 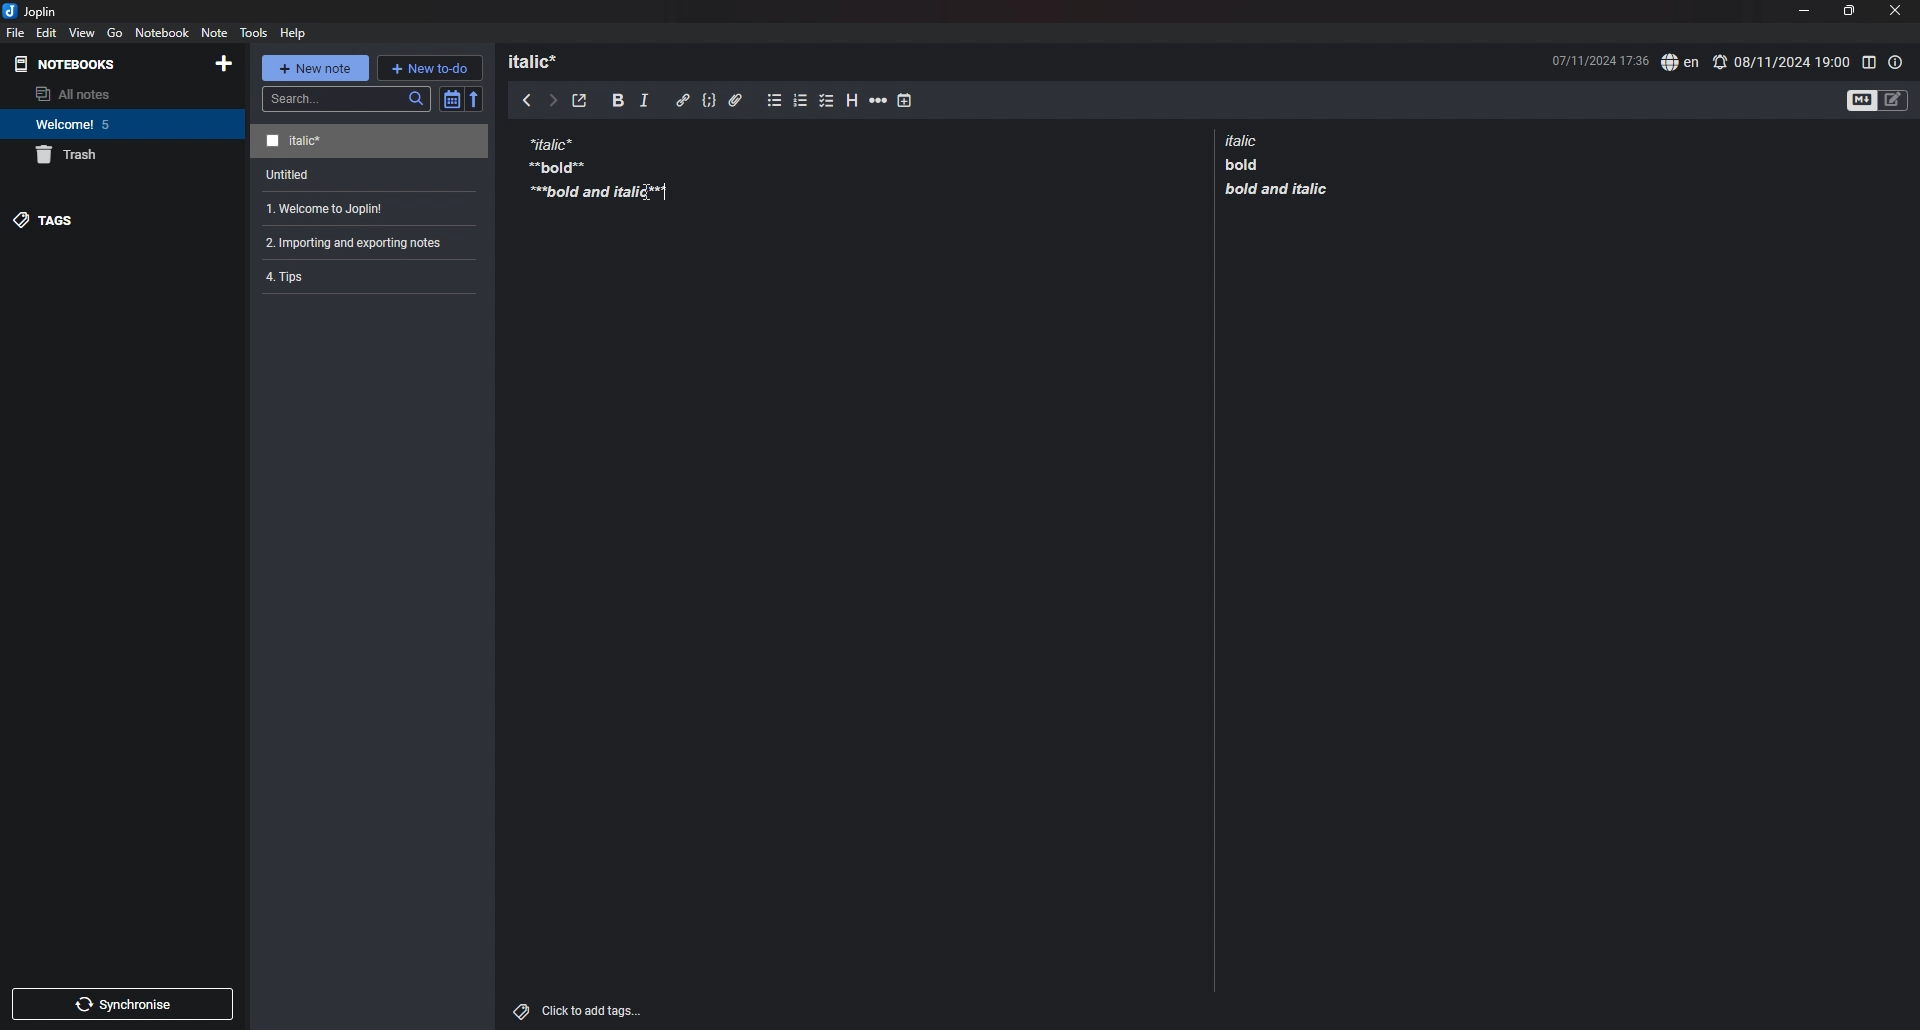 I want to click on new note, so click(x=314, y=68).